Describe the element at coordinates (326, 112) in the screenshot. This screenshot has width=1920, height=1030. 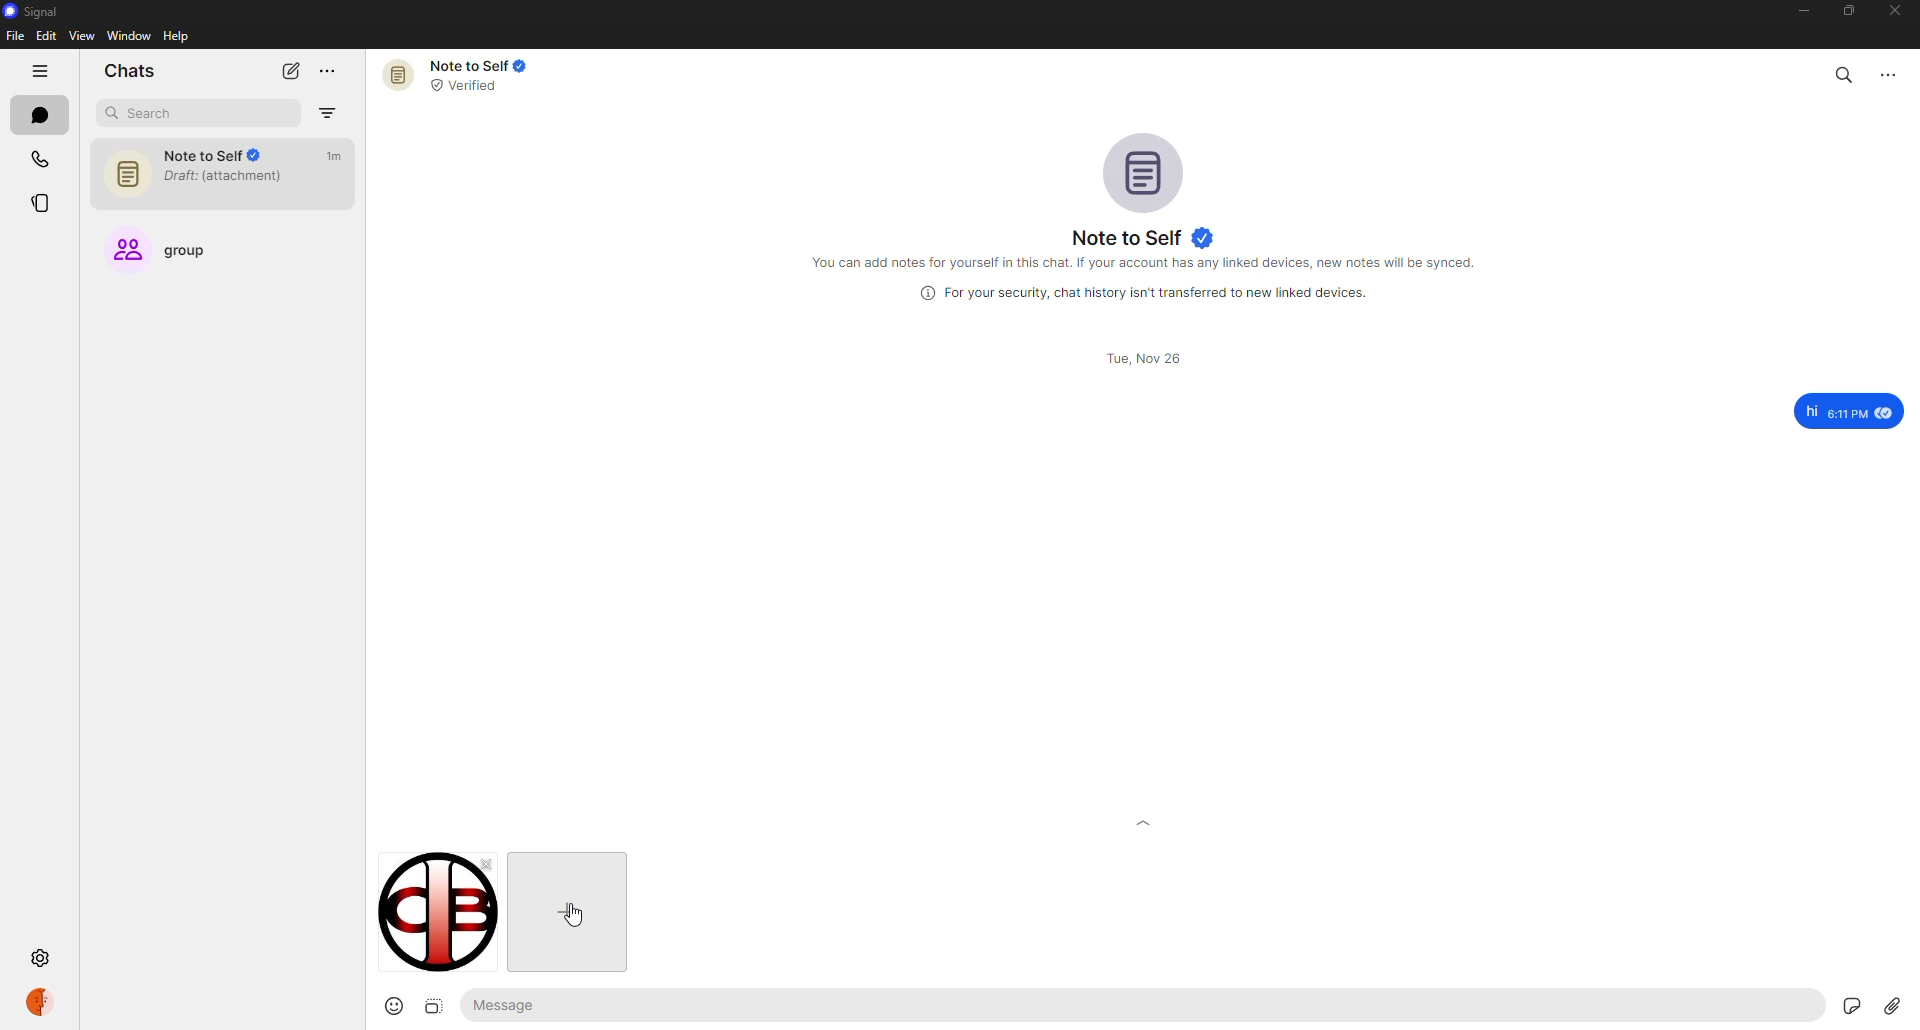
I see `filter` at that location.